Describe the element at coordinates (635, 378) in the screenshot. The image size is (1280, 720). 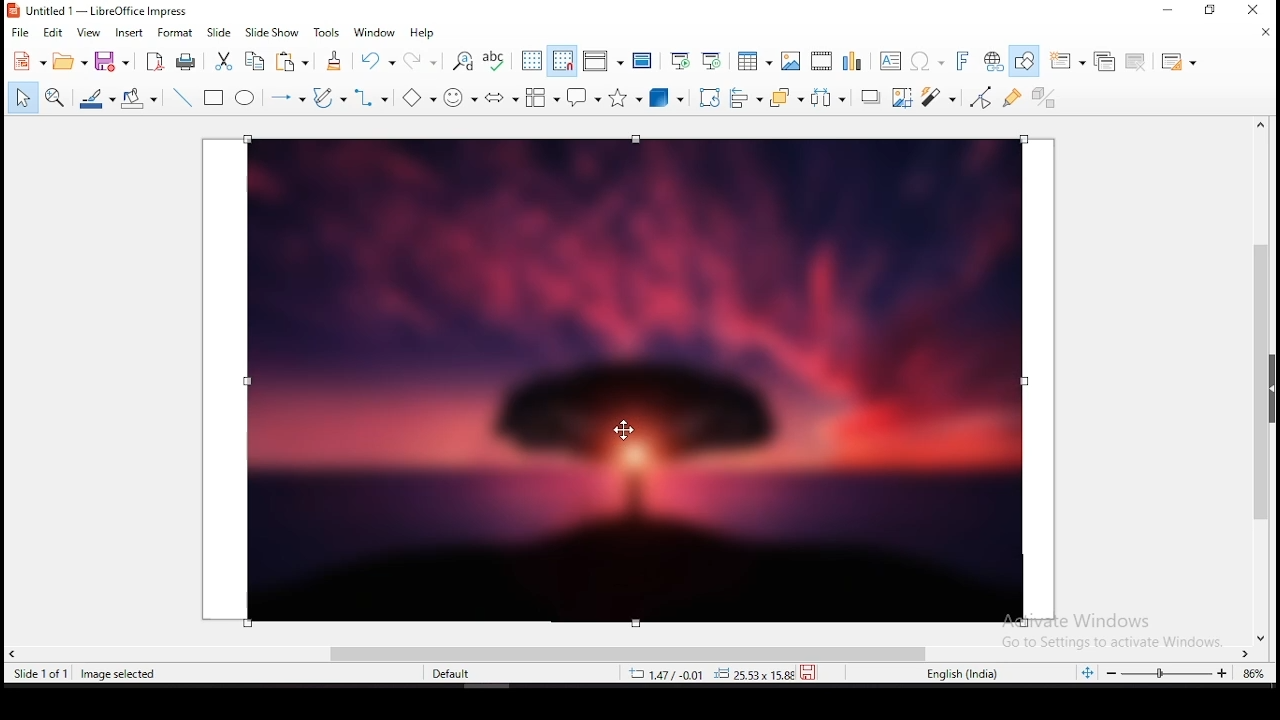
I see `image` at that location.